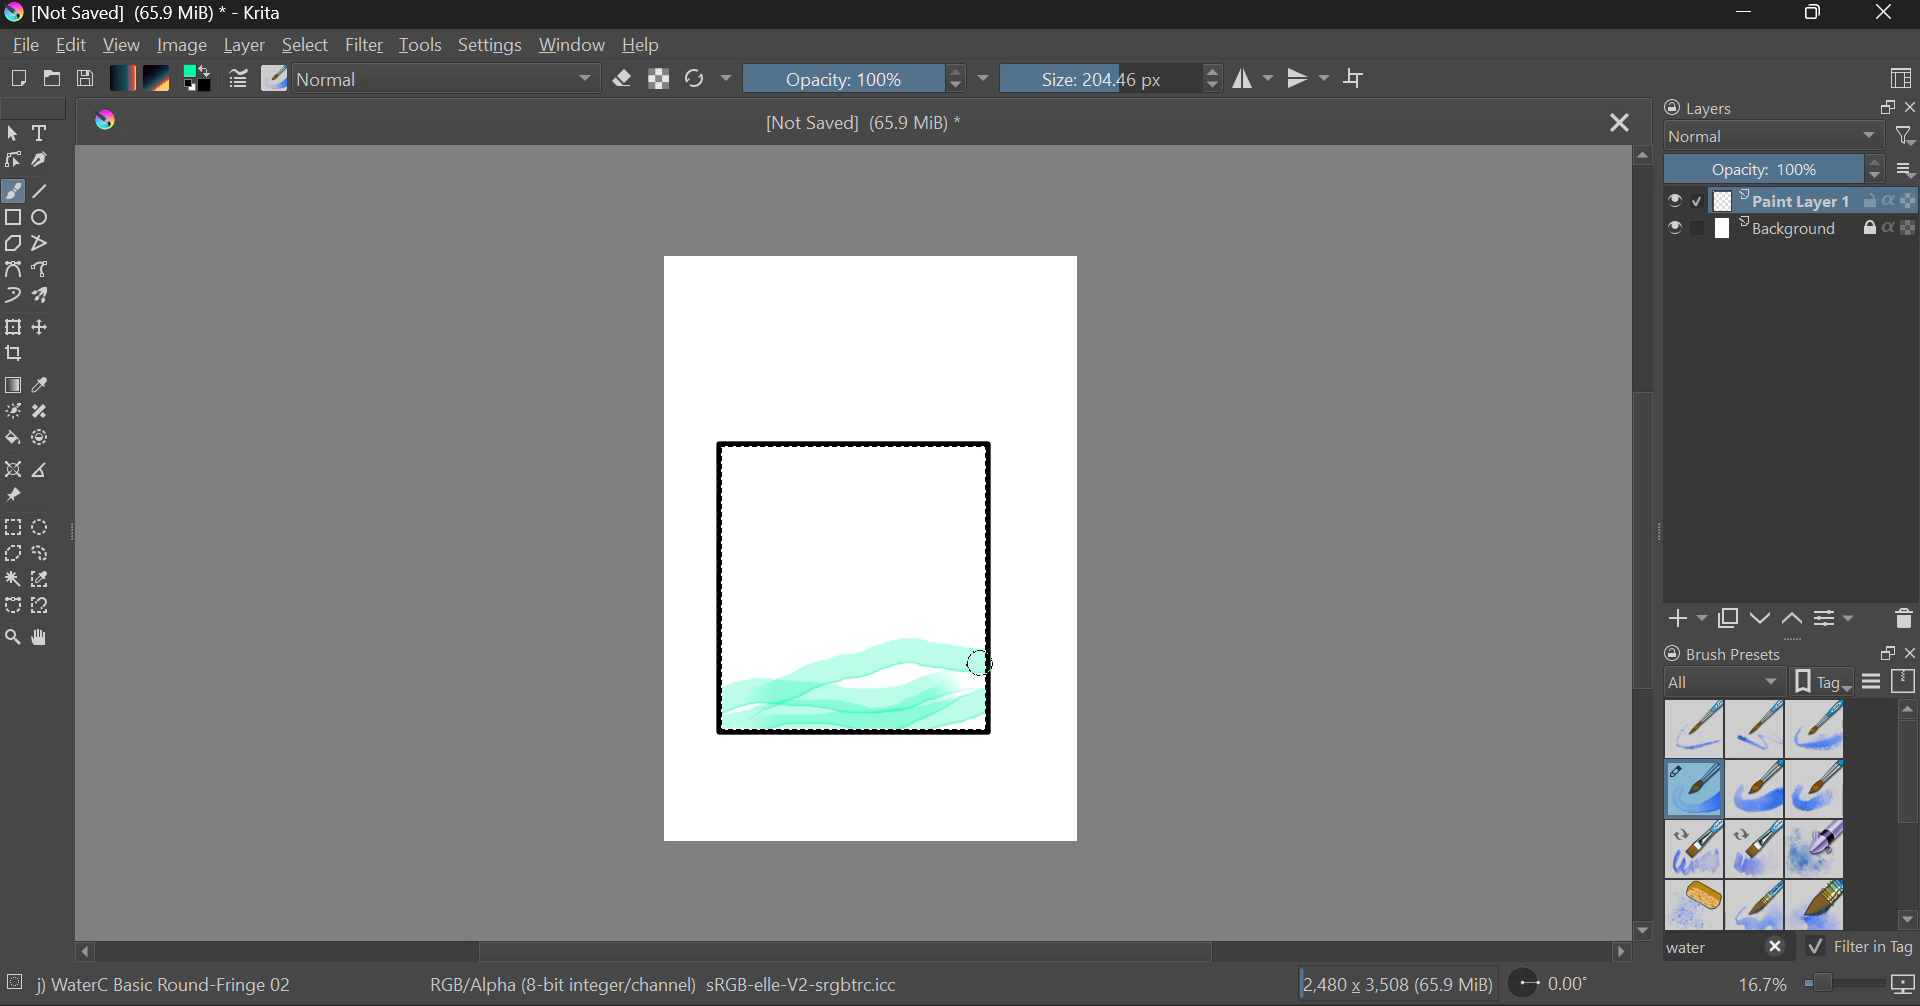 This screenshot has height=1006, width=1920. I want to click on Blending Tool, so click(449, 80).